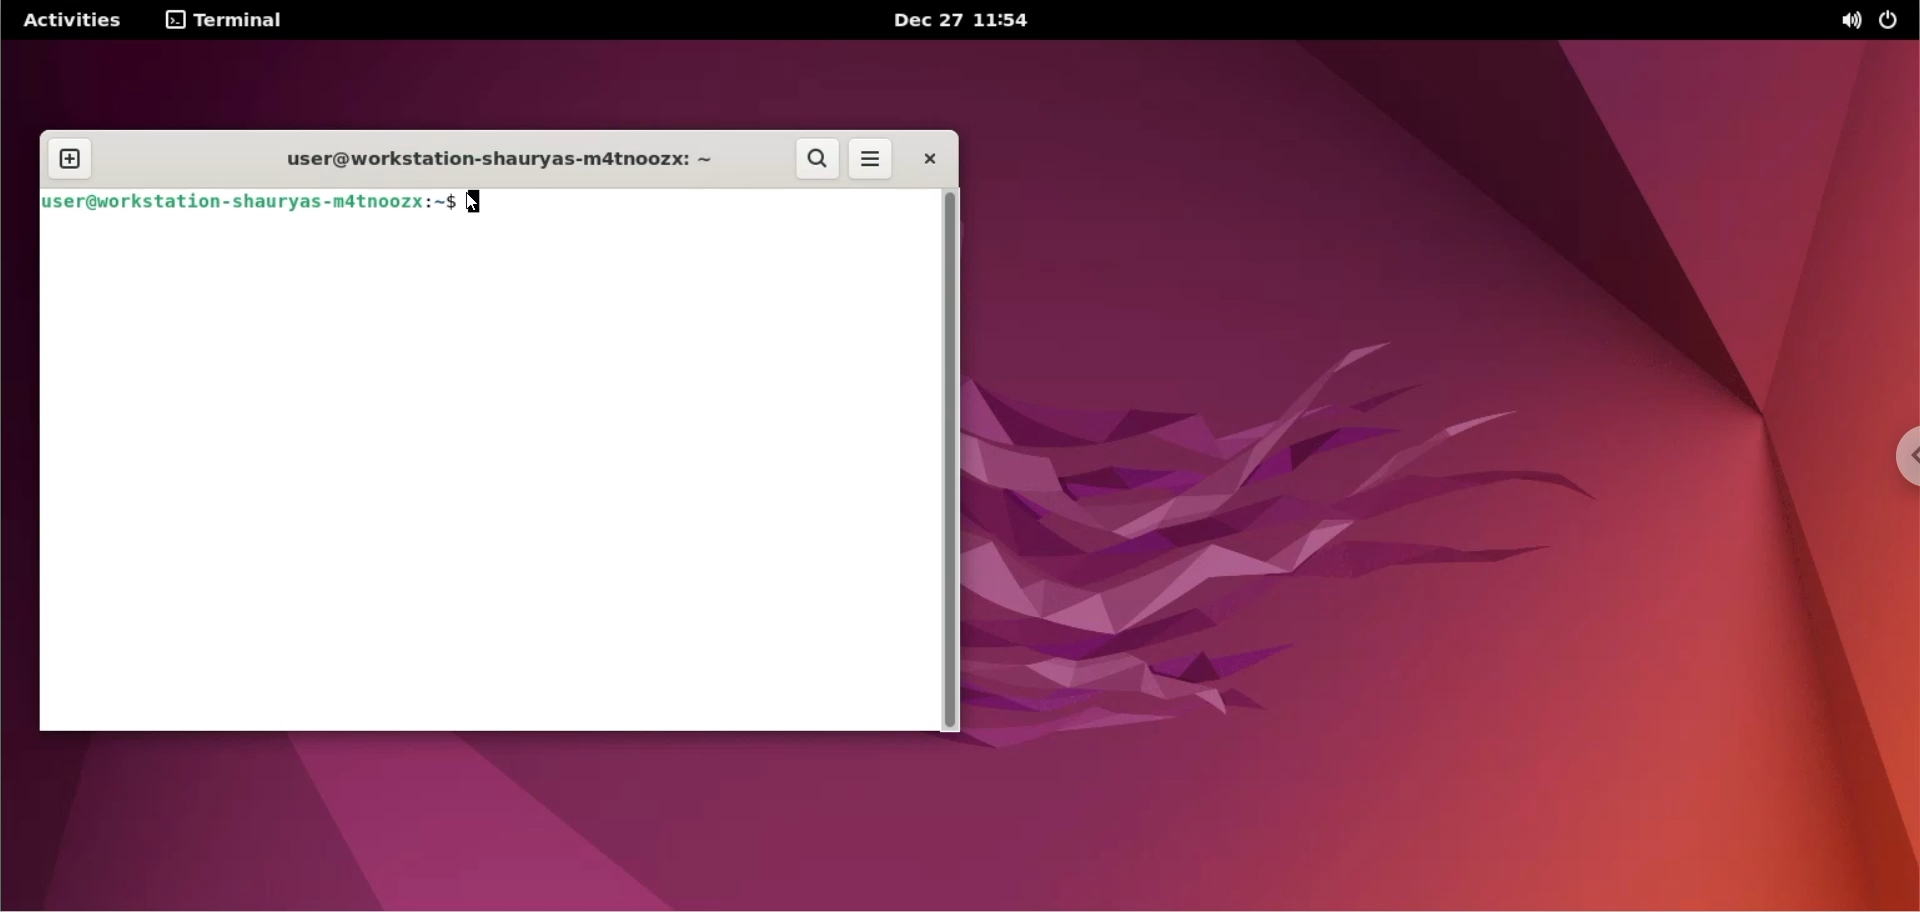  I want to click on command input, so click(701, 204).